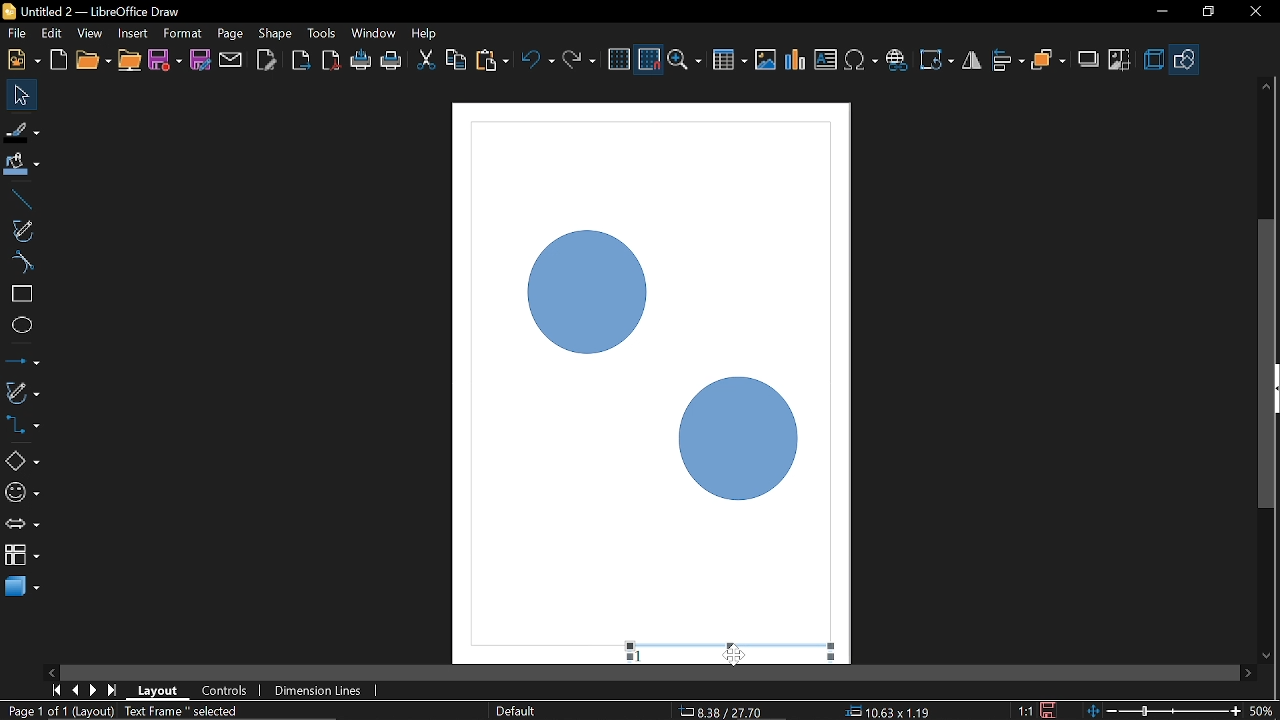 Image resolution: width=1280 pixels, height=720 pixels. What do you see at coordinates (322, 32) in the screenshot?
I see `Tools` at bounding box center [322, 32].